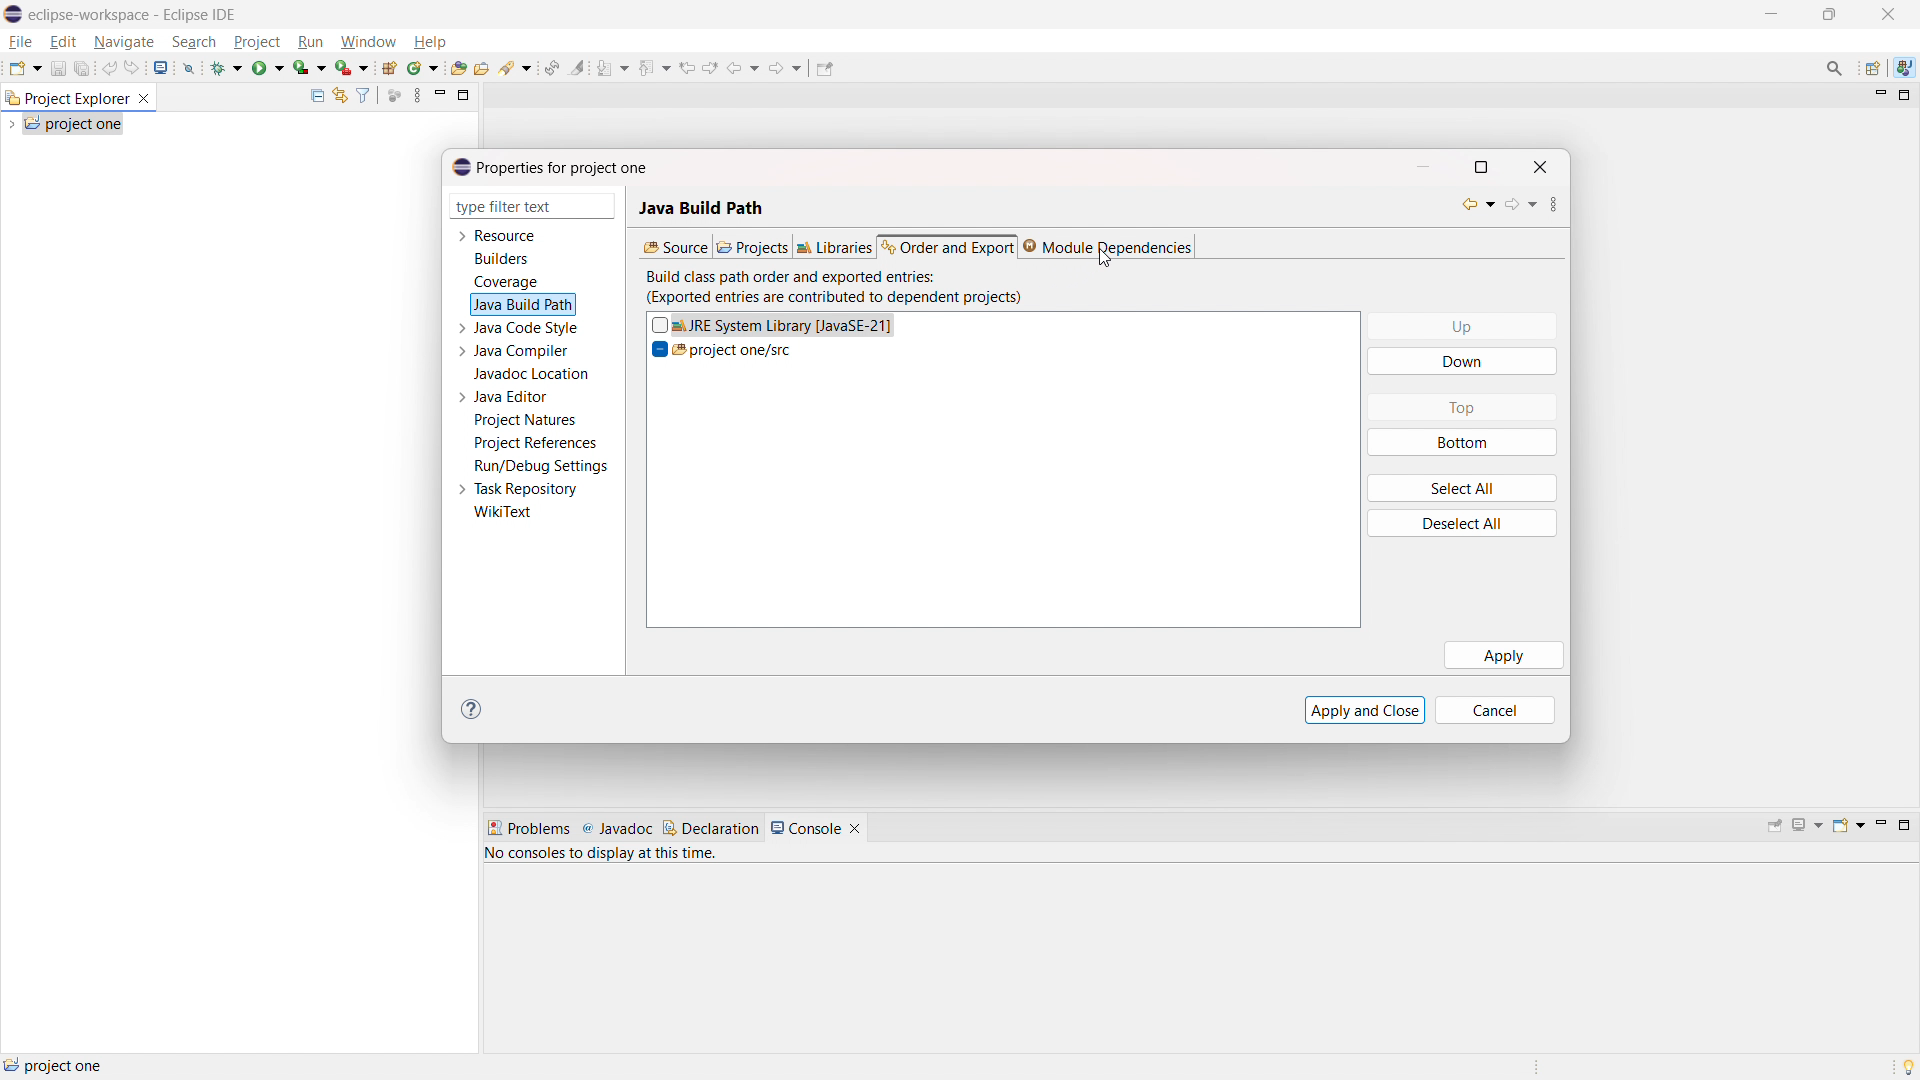 The width and height of the screenshot is (1920, 1080). What do you see at coordinates (710, 65) in the screenshot?
I see `view next location` at bounding box center [710, 65].